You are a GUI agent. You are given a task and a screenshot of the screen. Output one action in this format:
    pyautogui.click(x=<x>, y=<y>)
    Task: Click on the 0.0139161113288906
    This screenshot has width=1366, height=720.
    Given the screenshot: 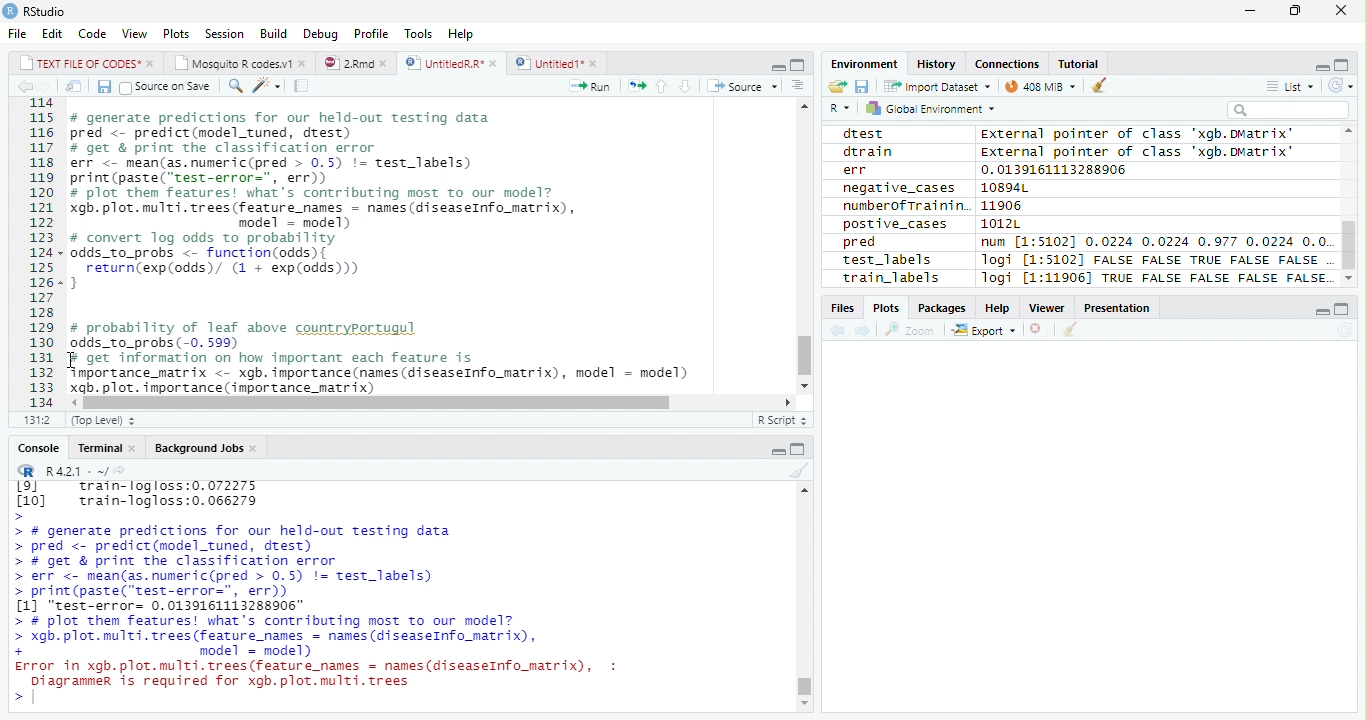 What is the action you would take?
    pyautogui.click(x=1057, y=169)
    